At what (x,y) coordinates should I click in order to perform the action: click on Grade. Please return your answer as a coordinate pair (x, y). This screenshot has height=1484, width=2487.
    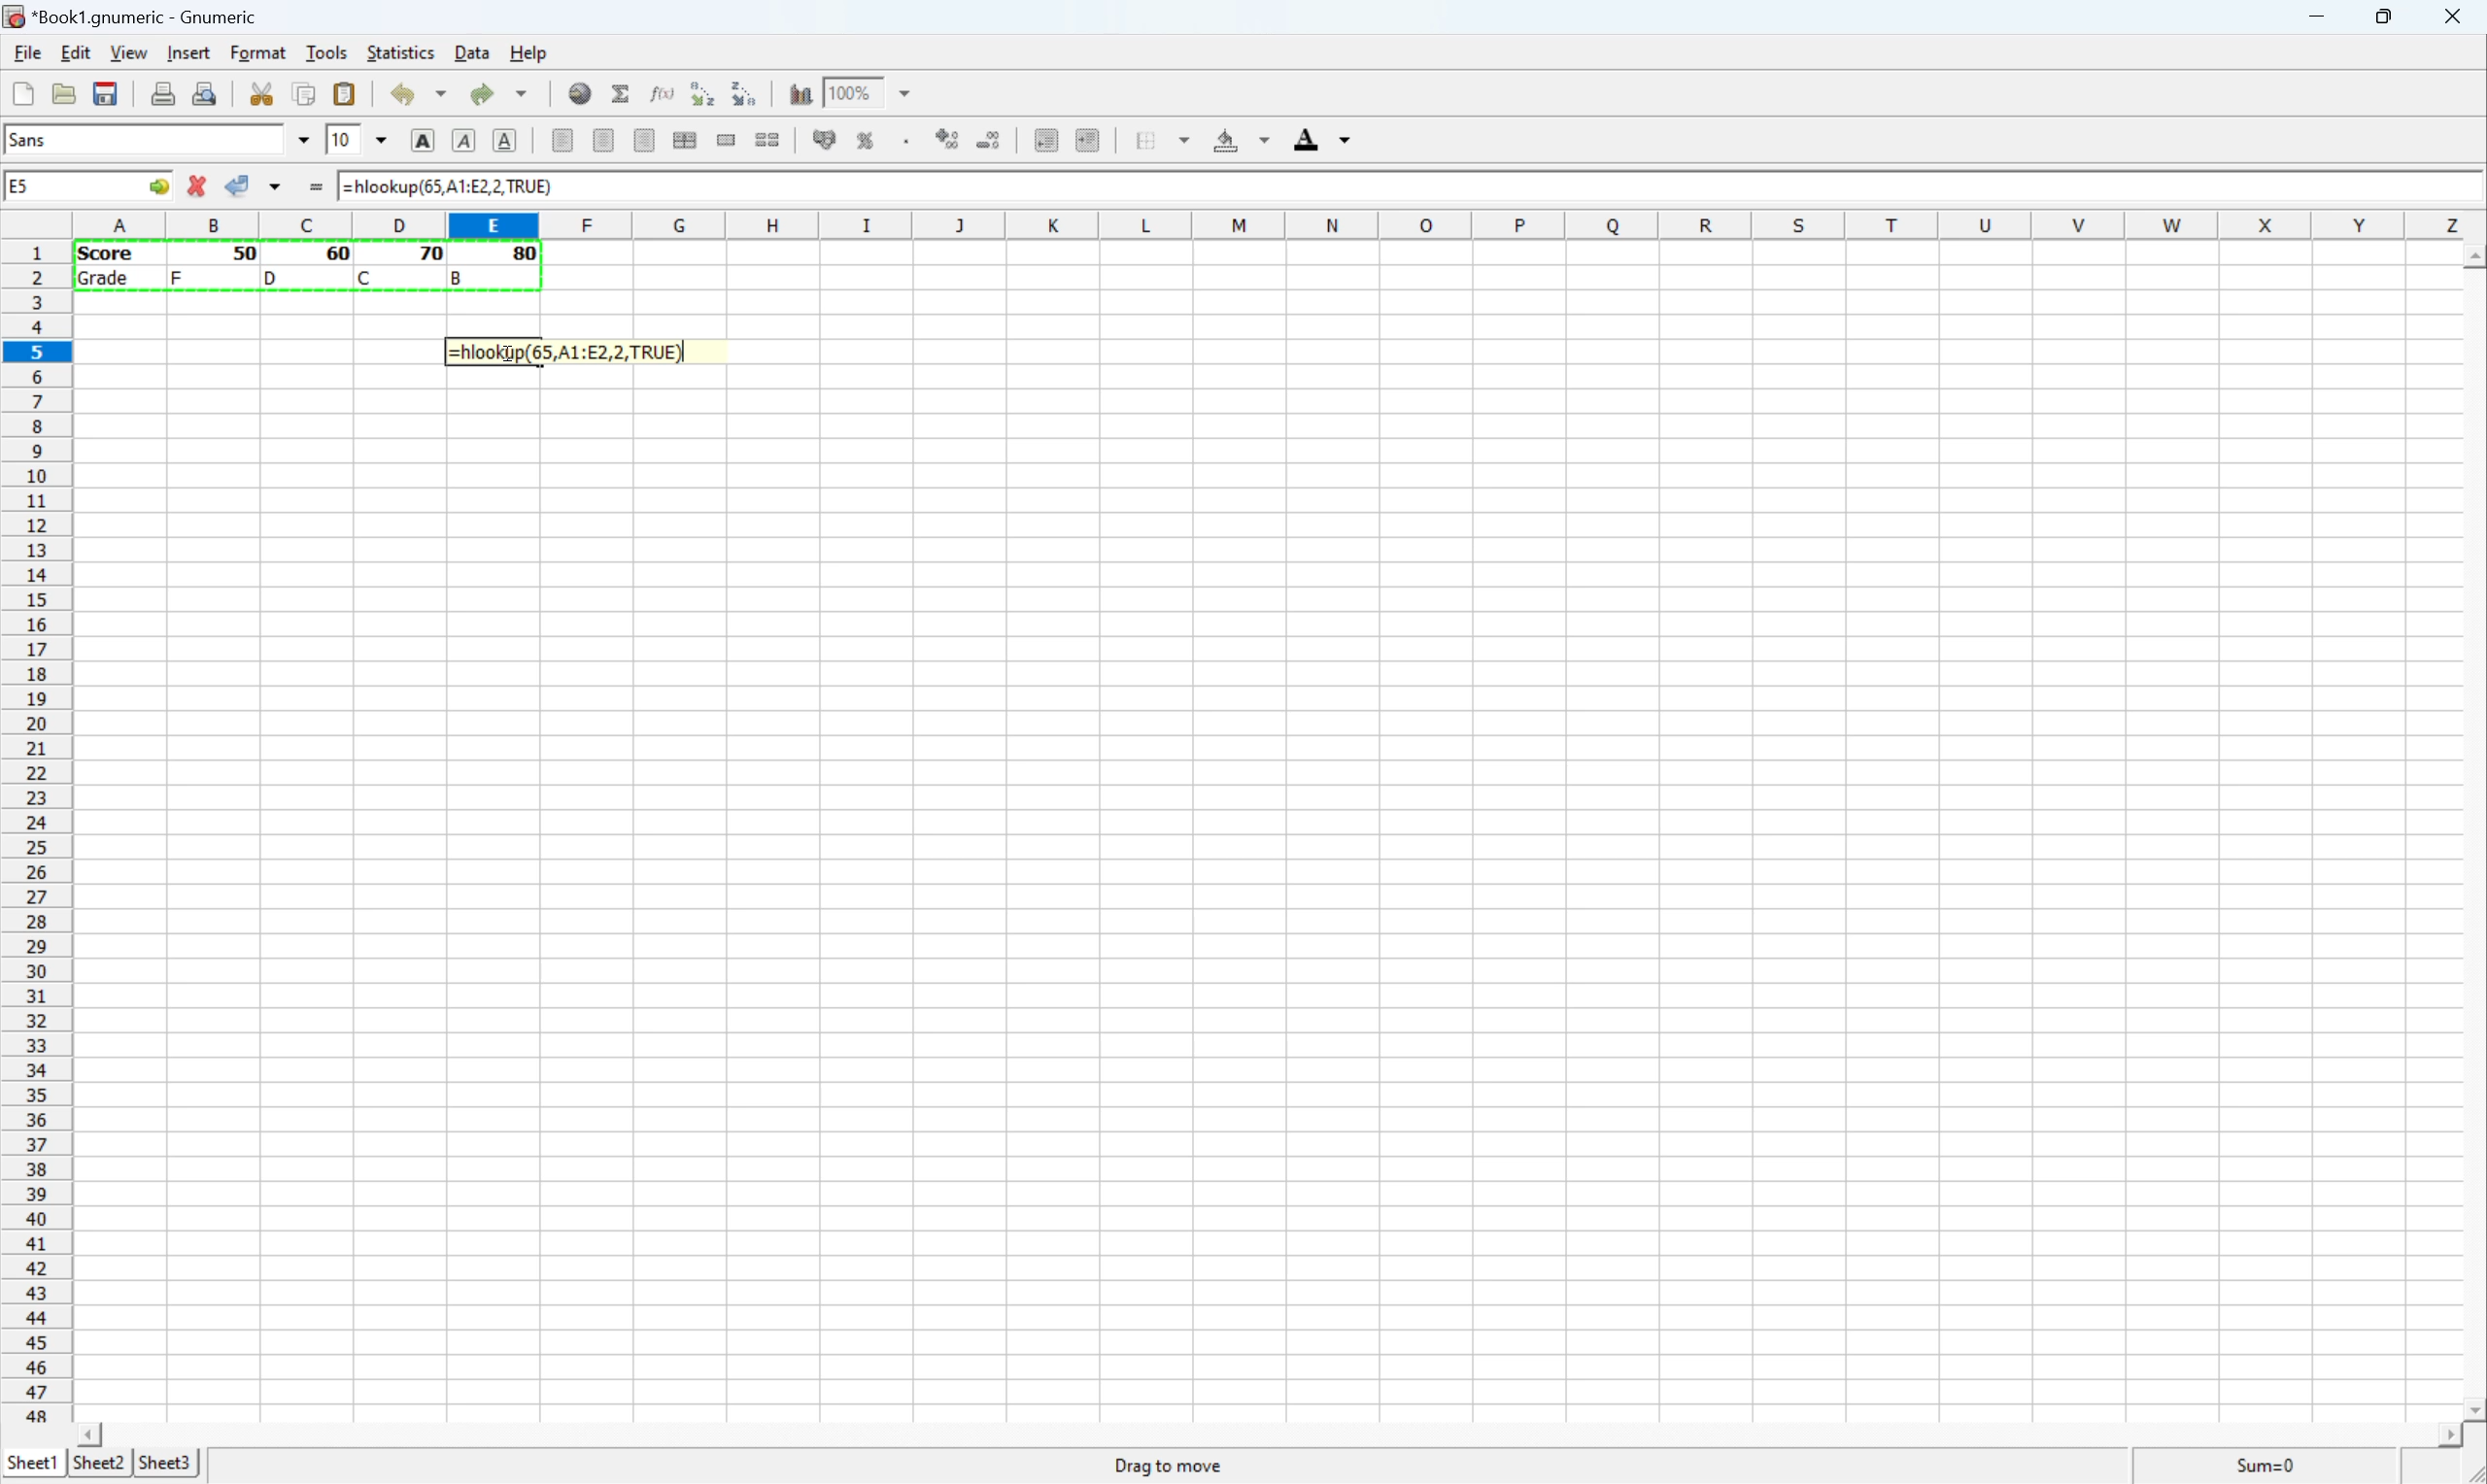
    Looking at the image, I should click on (109, 281).